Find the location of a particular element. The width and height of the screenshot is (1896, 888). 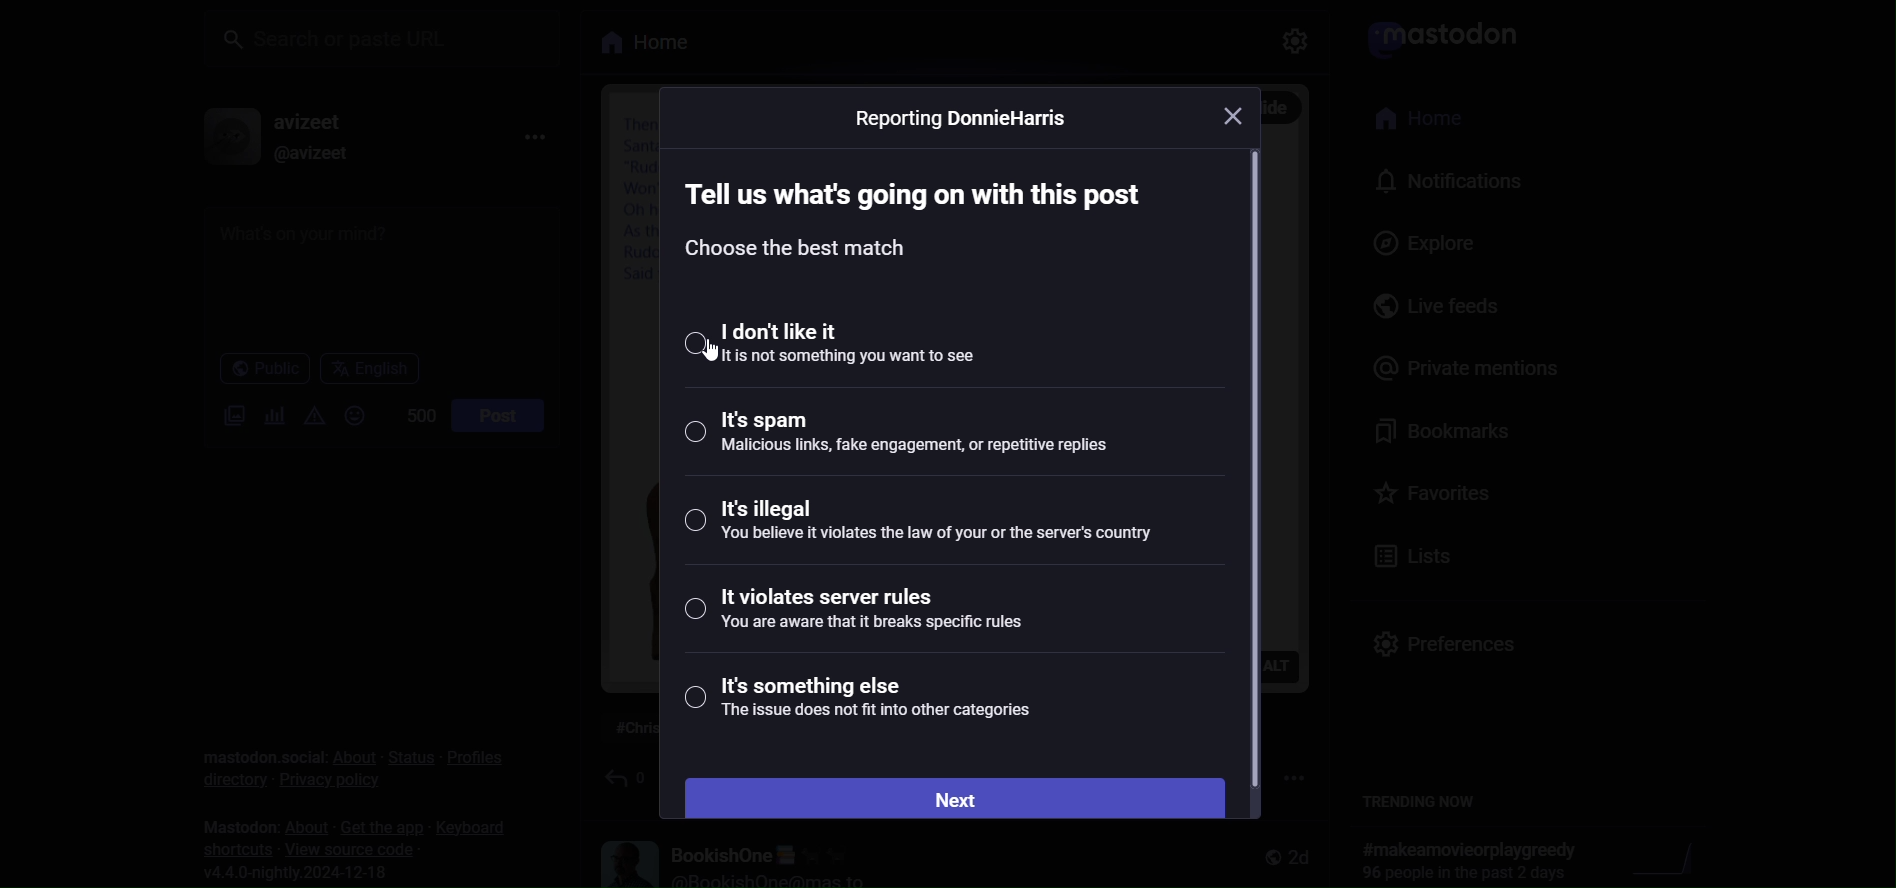

emoji is located at coordinates (352, 415).